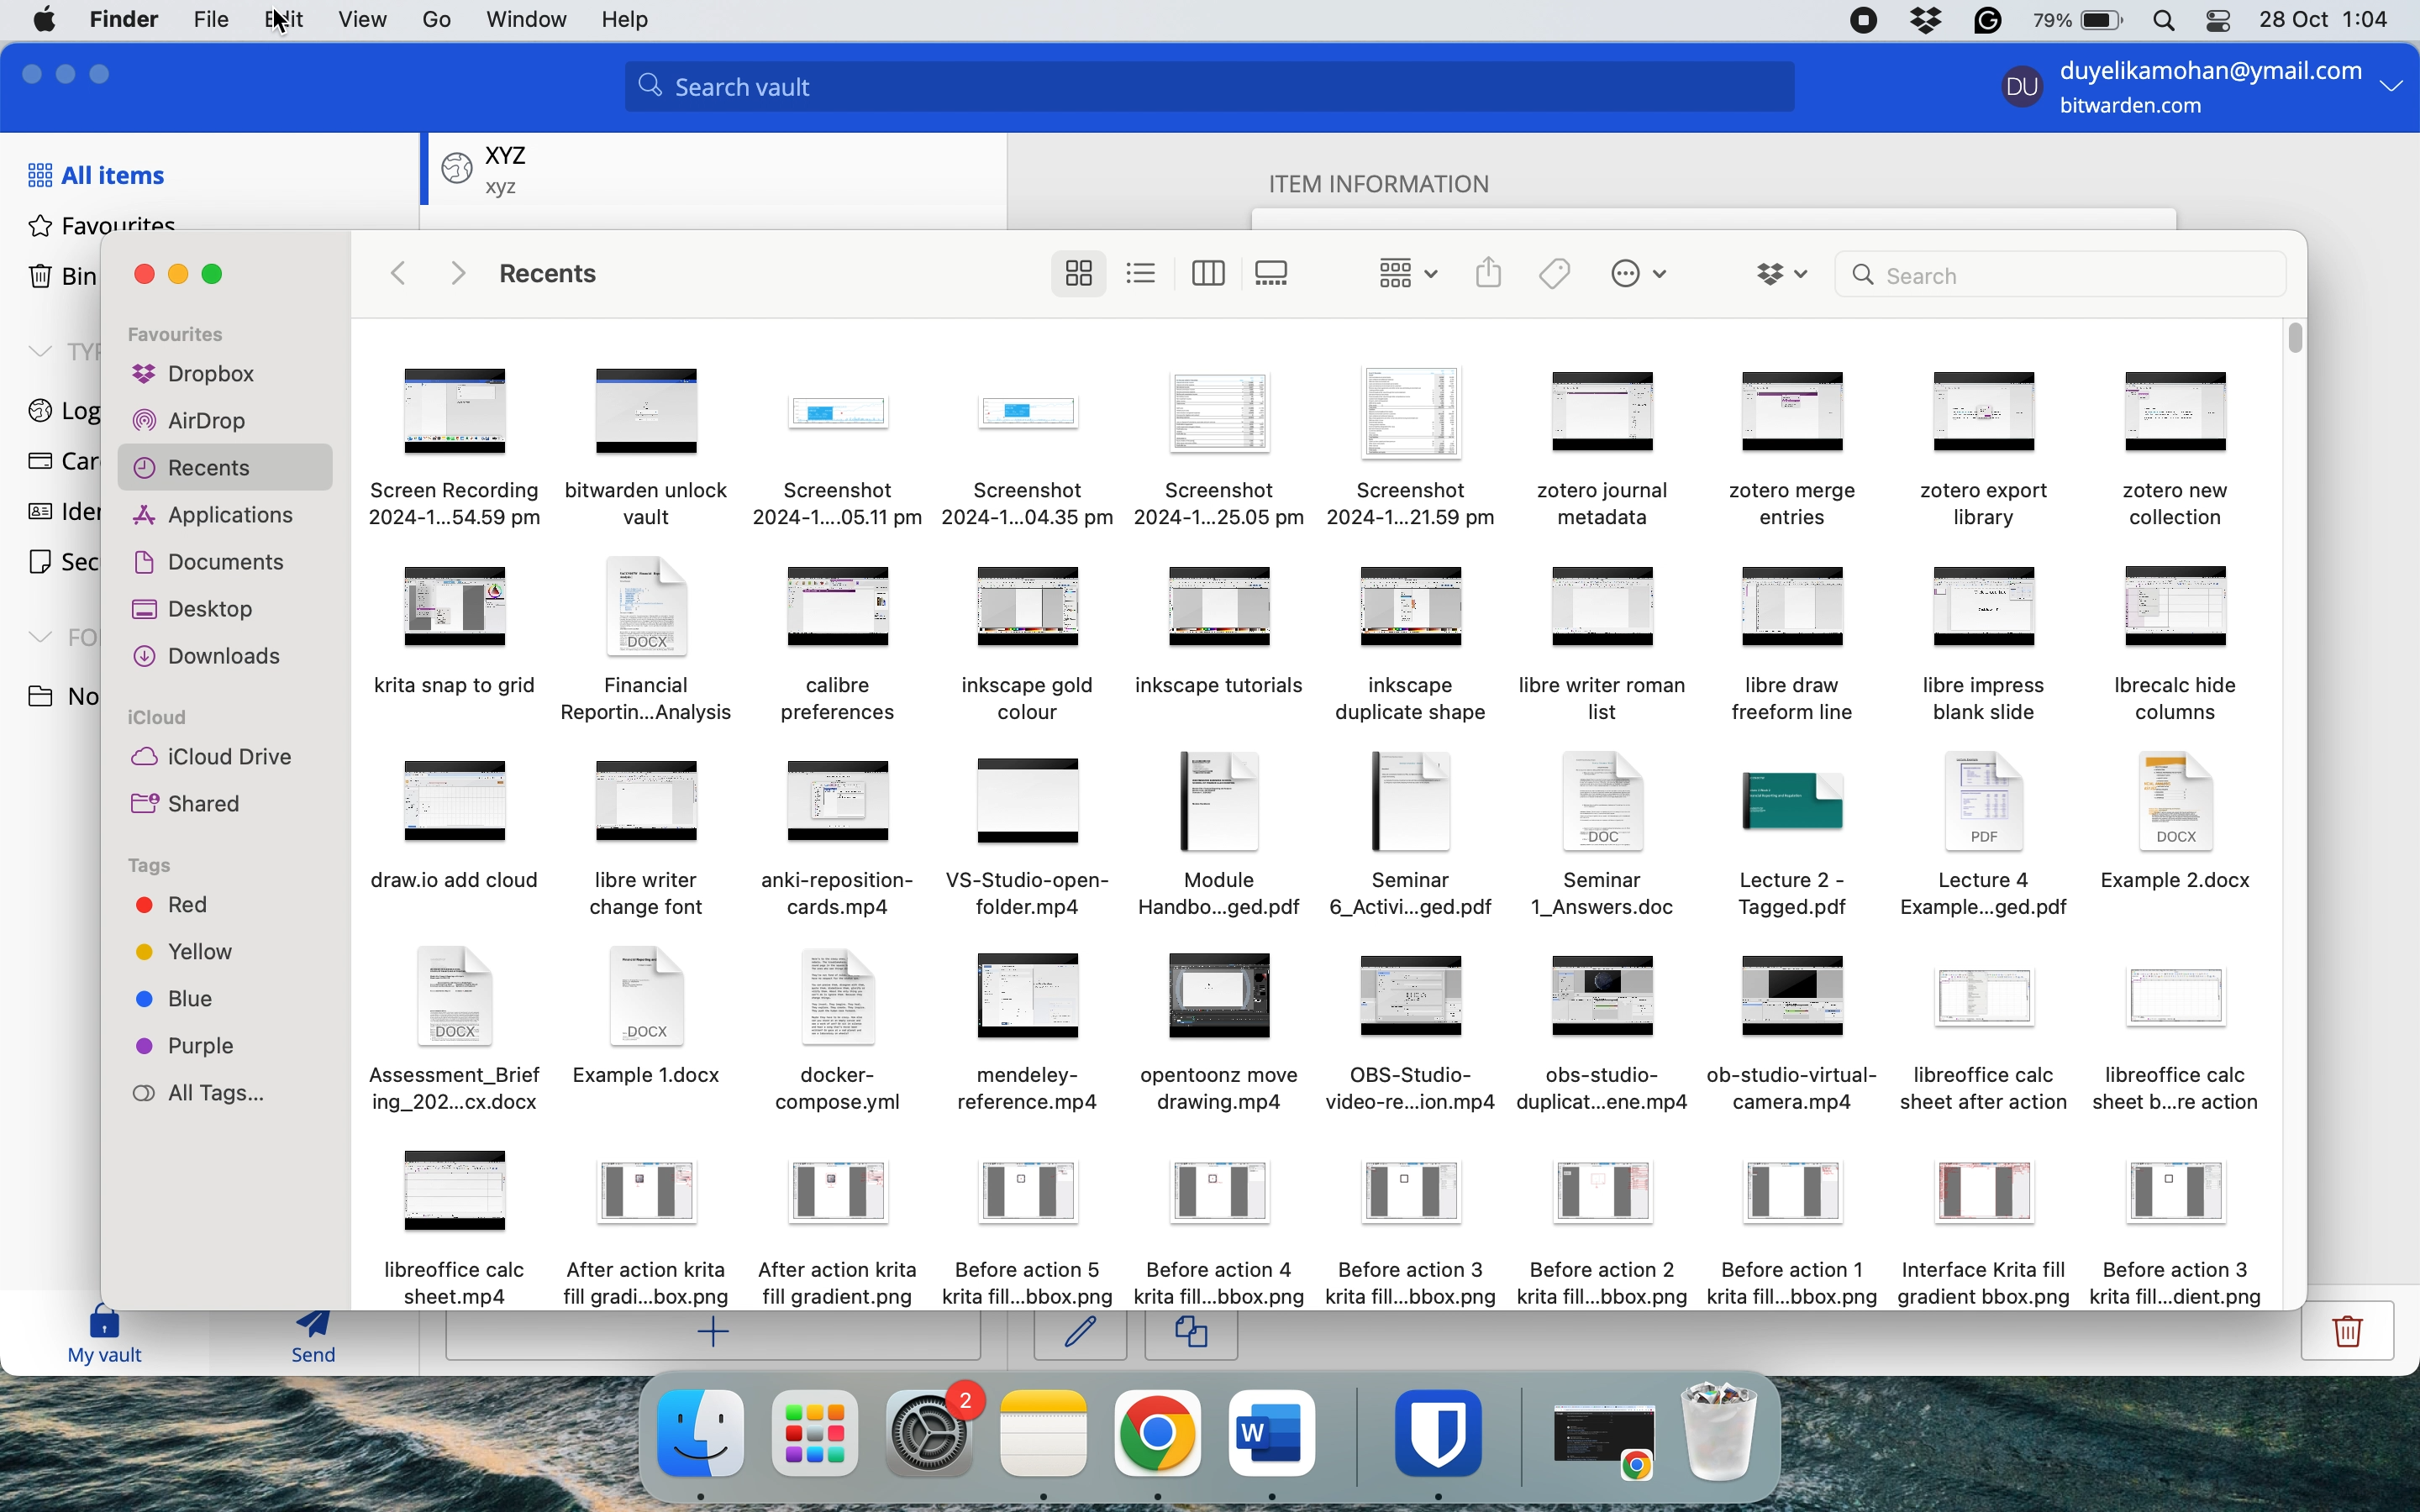 The width and height of the screenshot is (2420, 1512). What do you see at coordinates (172, 908) in the screenshot?
I see `red tag` at bounding box center [172, 908].